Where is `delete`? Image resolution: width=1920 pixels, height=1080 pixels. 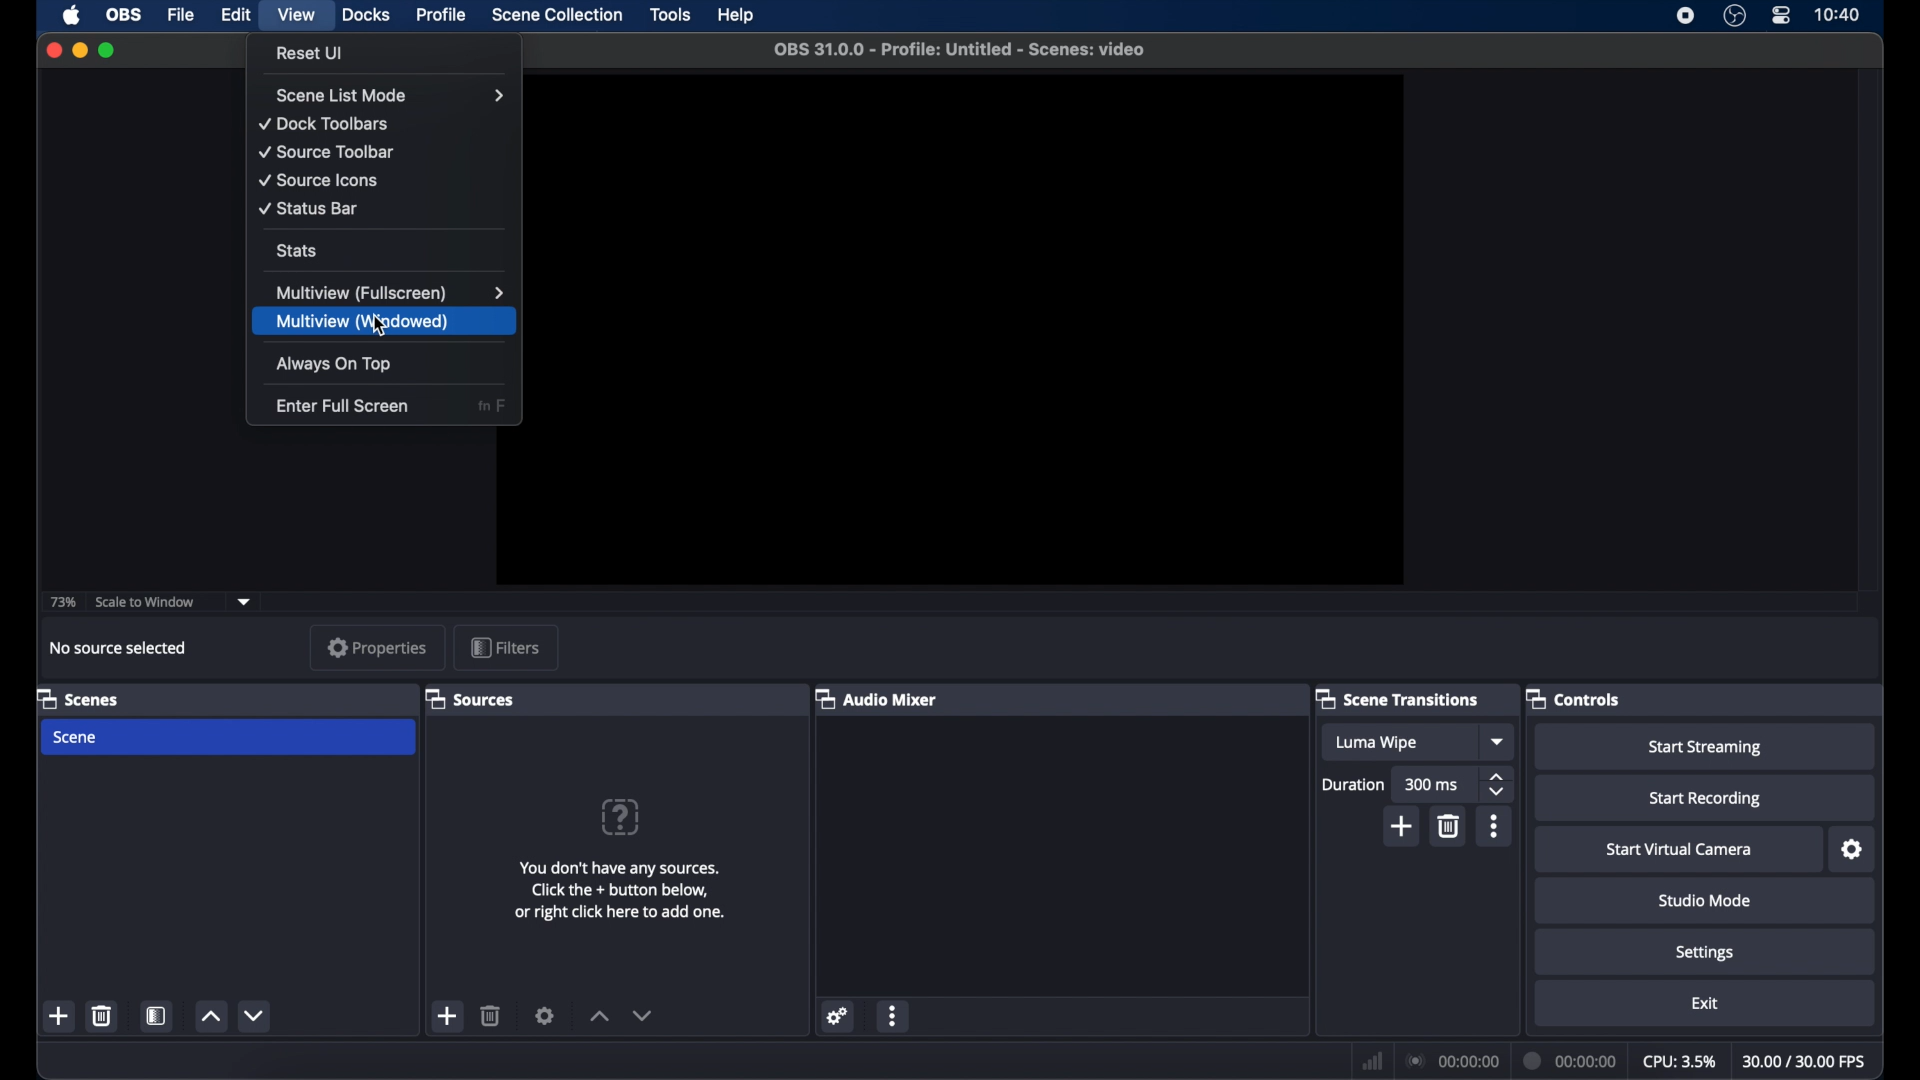
delete is located at coordinates (103, 1015).